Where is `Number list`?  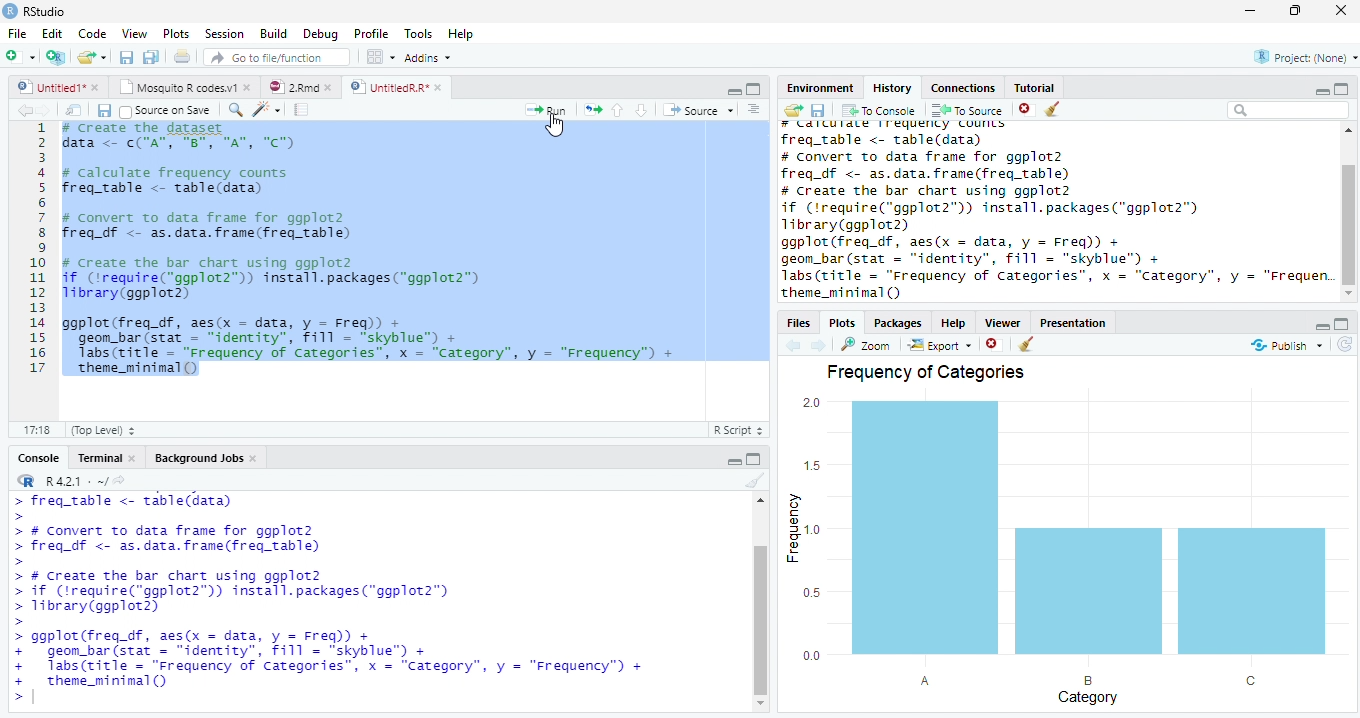 Number list is located at coordinates (34, 254).